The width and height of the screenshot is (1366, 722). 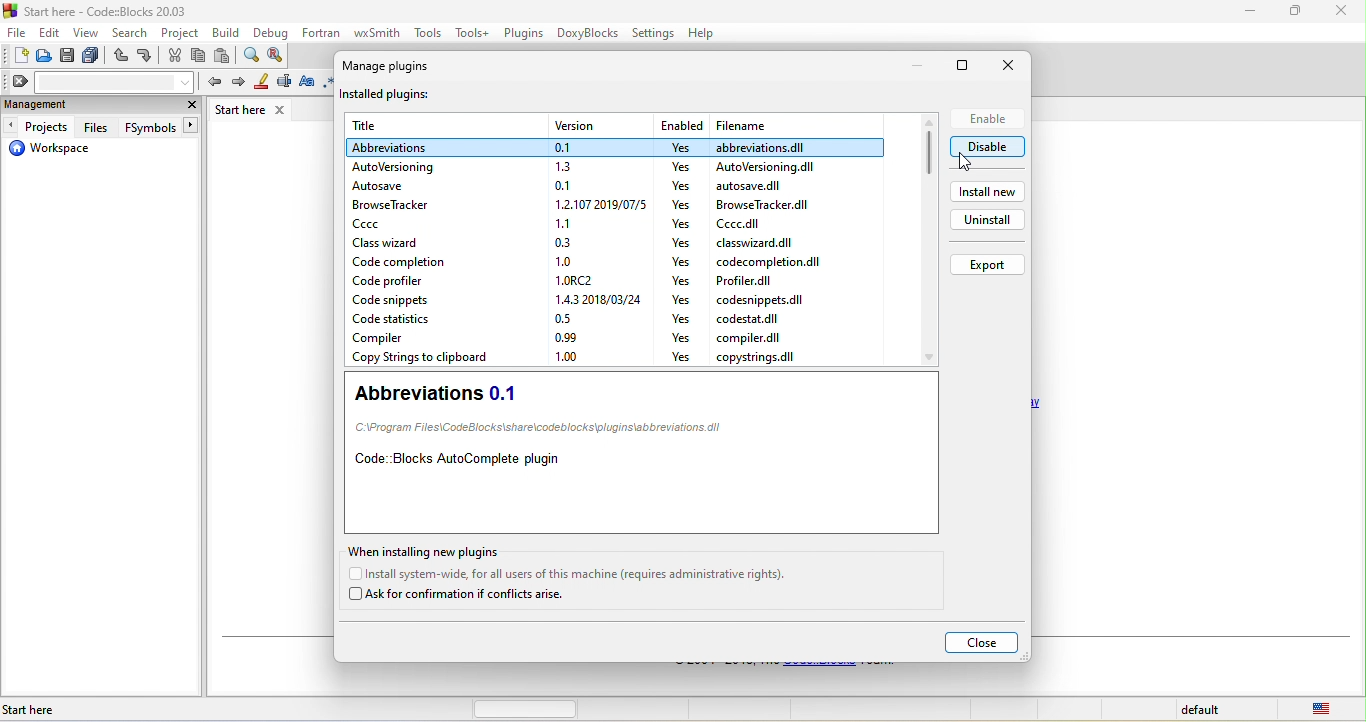 What do you see at coordinates (928, 150) in the screenshot?
I see `scroll bar` at bounding box center [928, 150].